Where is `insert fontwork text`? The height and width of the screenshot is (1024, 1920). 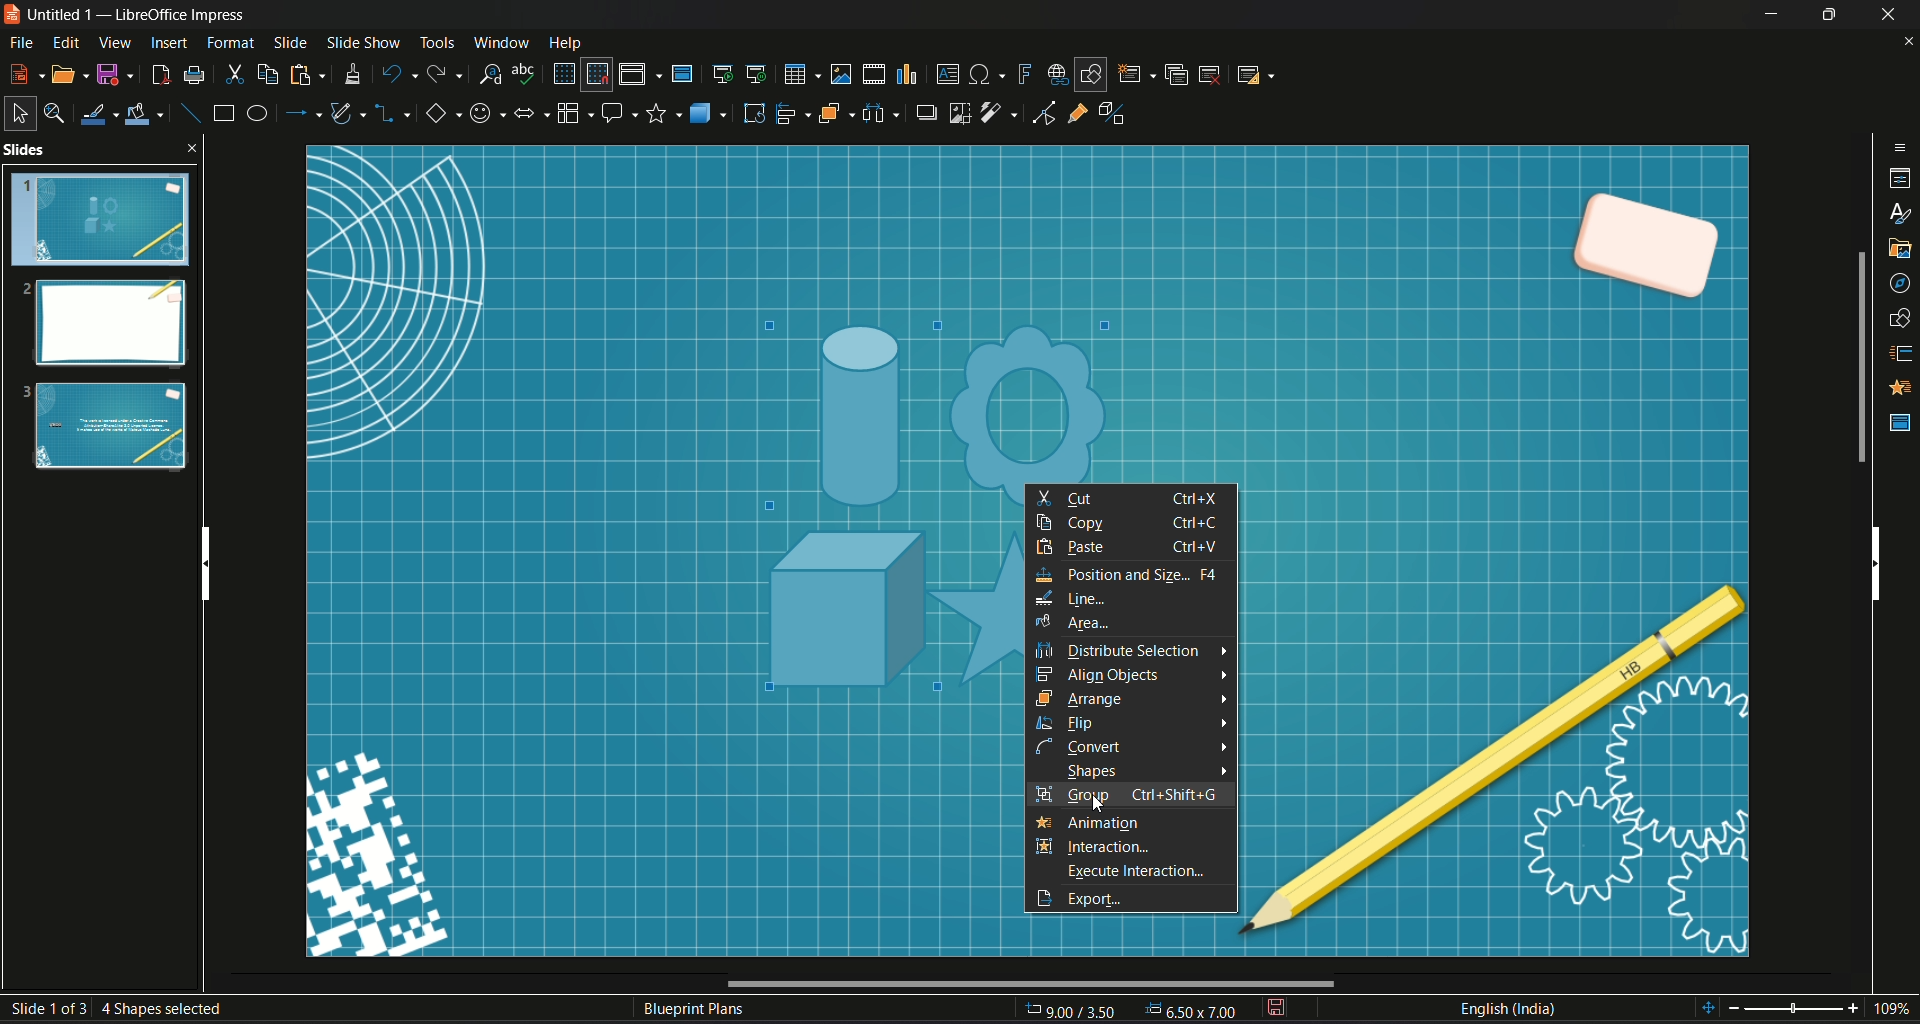
insert fontwork text is located at coordinates (1023, 72).